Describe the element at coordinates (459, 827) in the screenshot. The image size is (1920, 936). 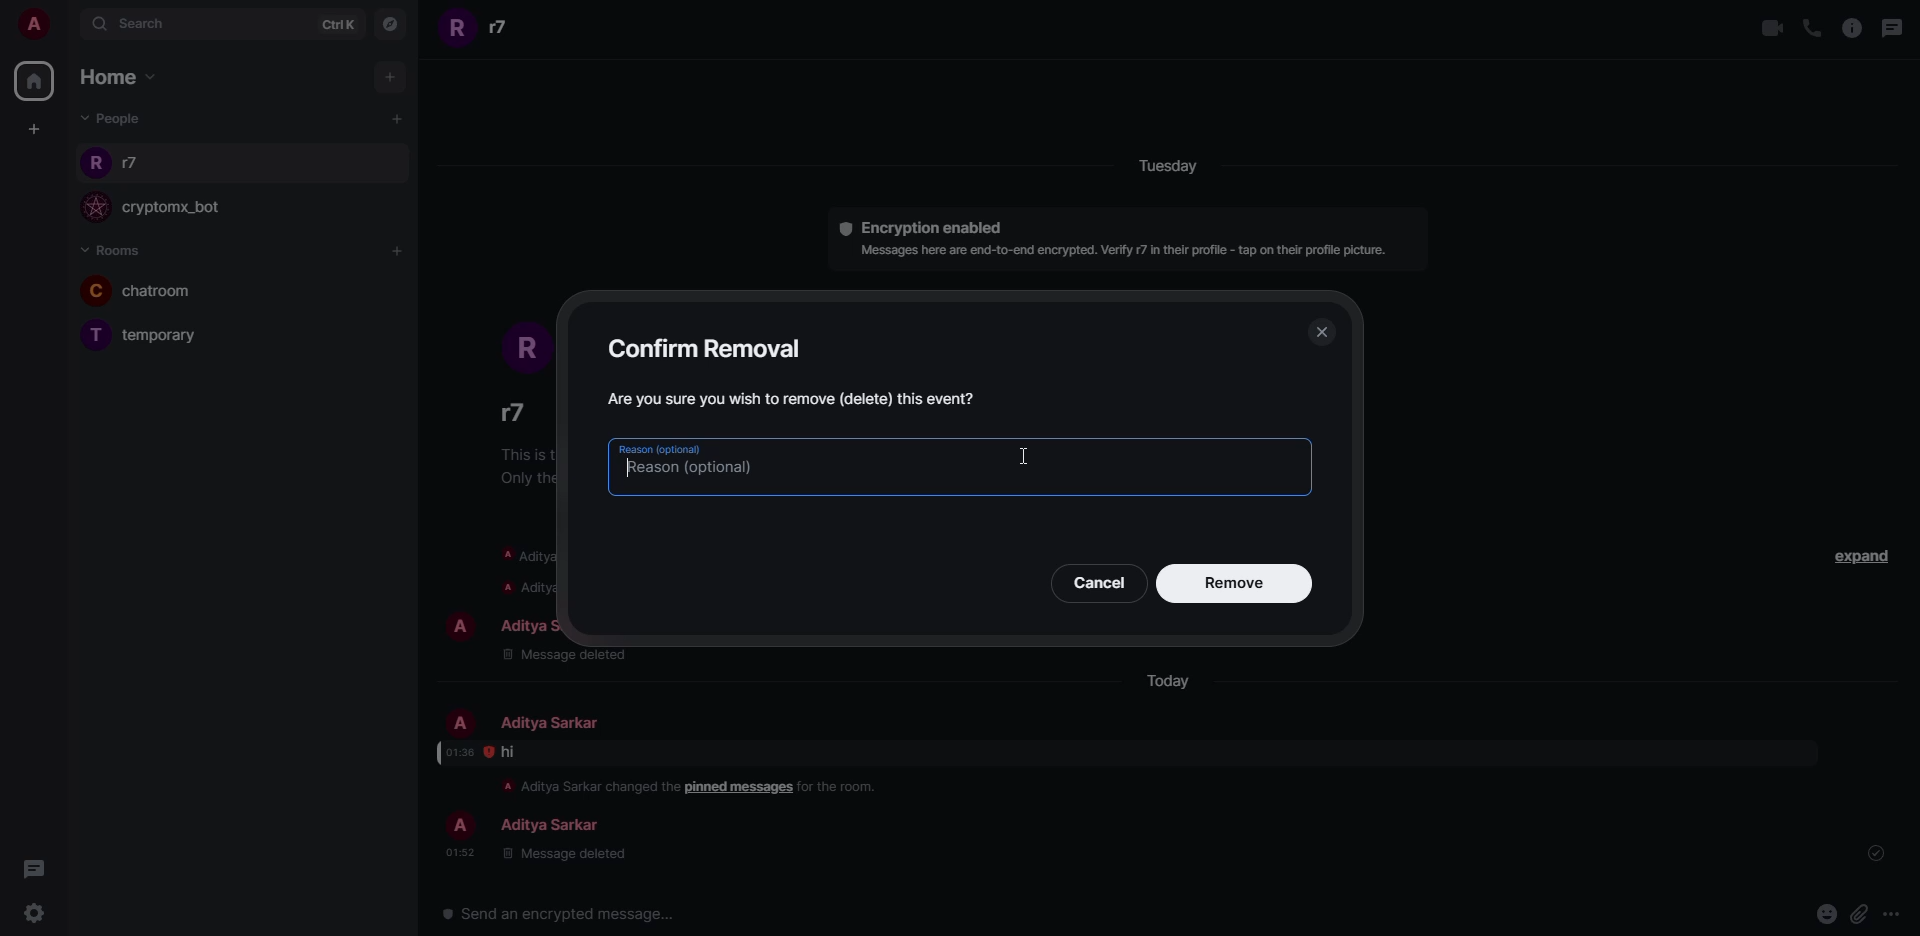
I see `profile` at that location.